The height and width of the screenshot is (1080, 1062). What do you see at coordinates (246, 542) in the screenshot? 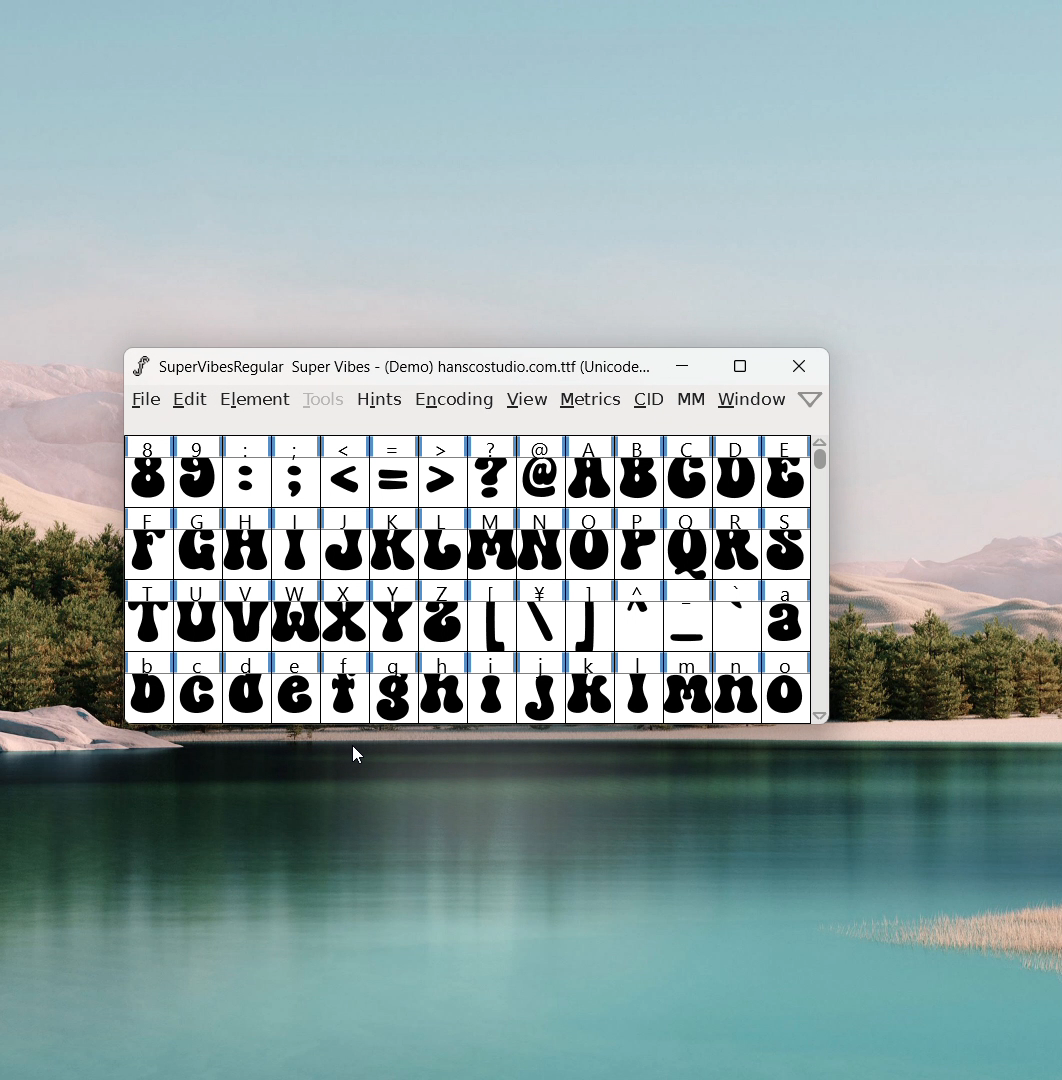
I see `H` at bounding box center [246, 542].